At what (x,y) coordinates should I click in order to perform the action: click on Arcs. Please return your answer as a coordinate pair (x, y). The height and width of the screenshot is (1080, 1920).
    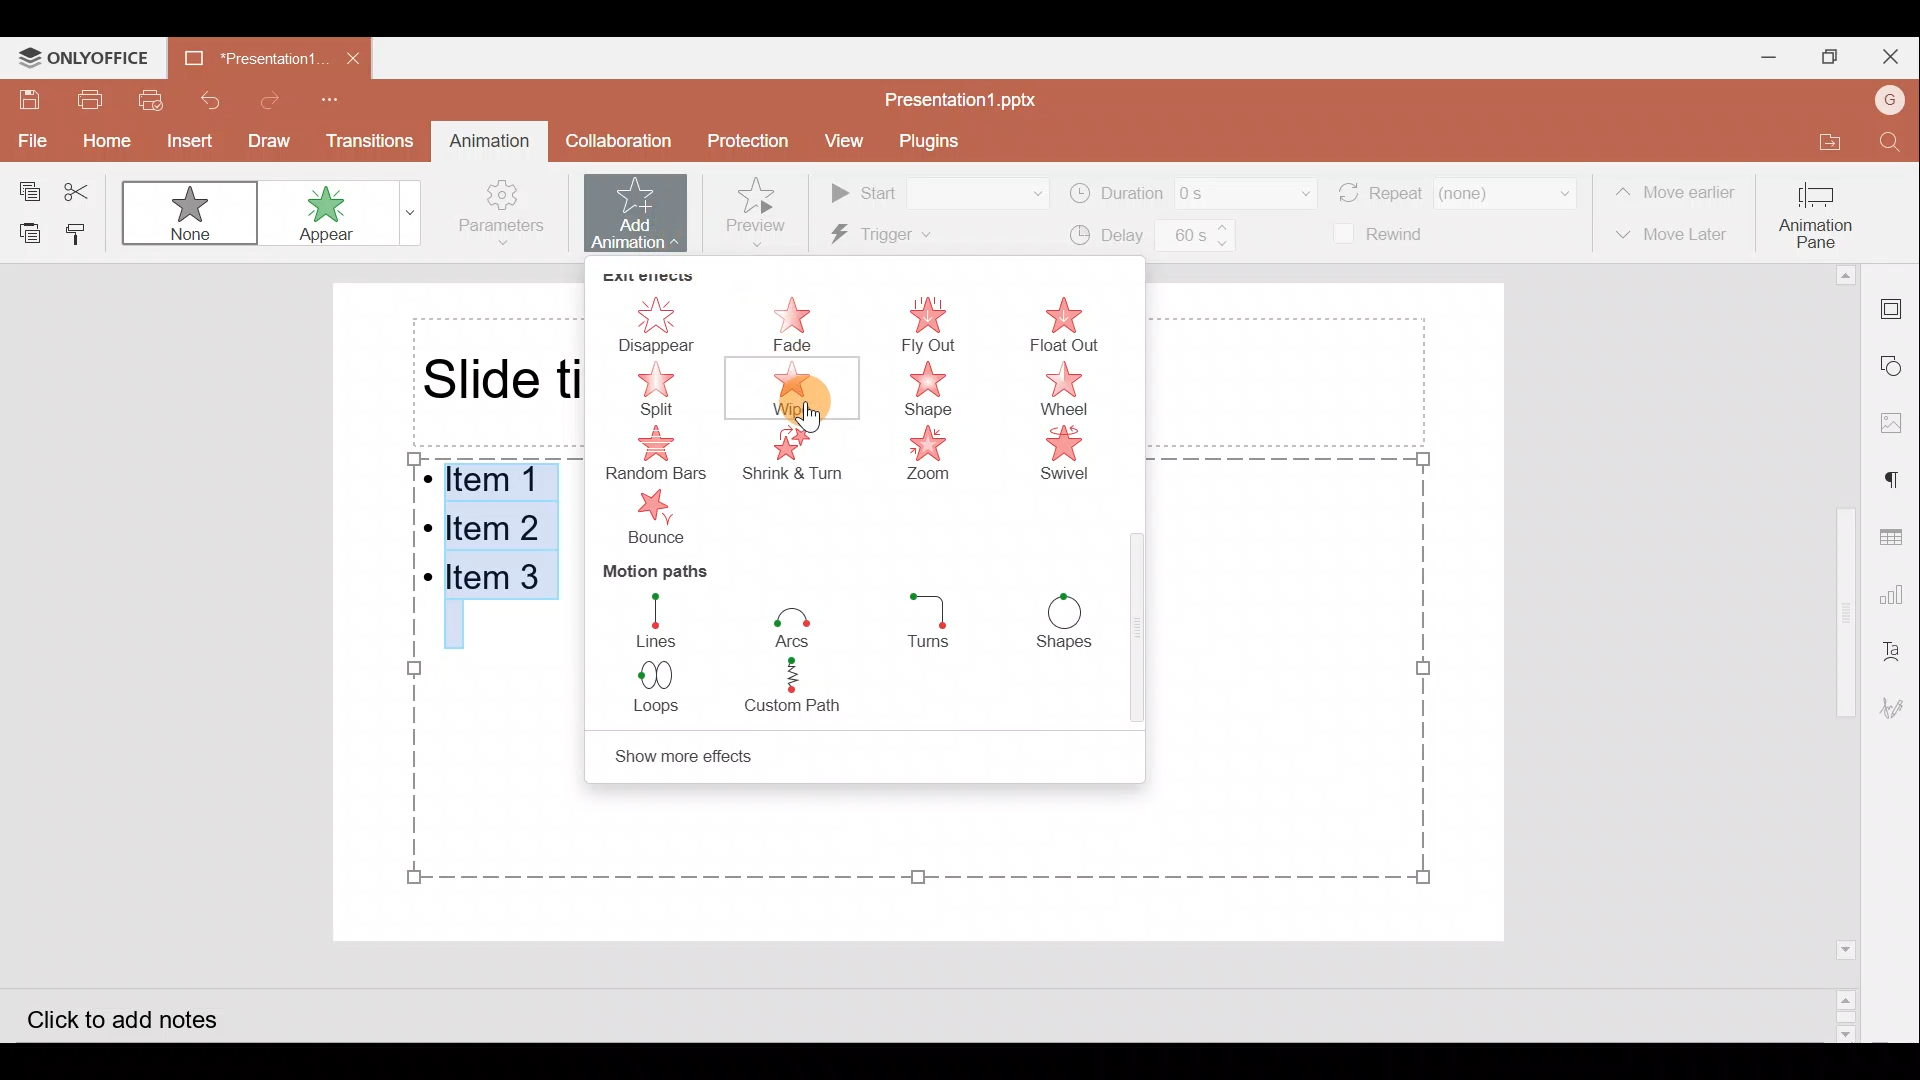
    Looking at the image, I should click on (796, 623).